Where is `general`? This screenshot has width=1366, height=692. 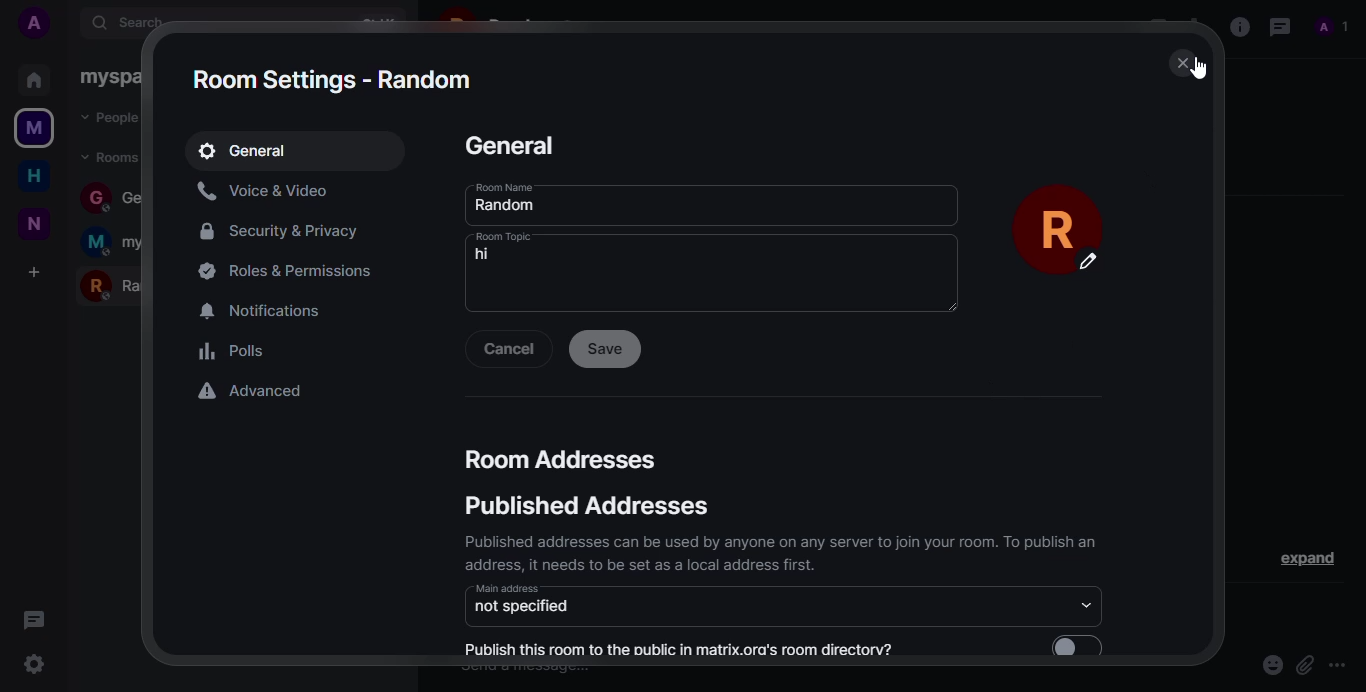 general is located at coordinates (254, 151).